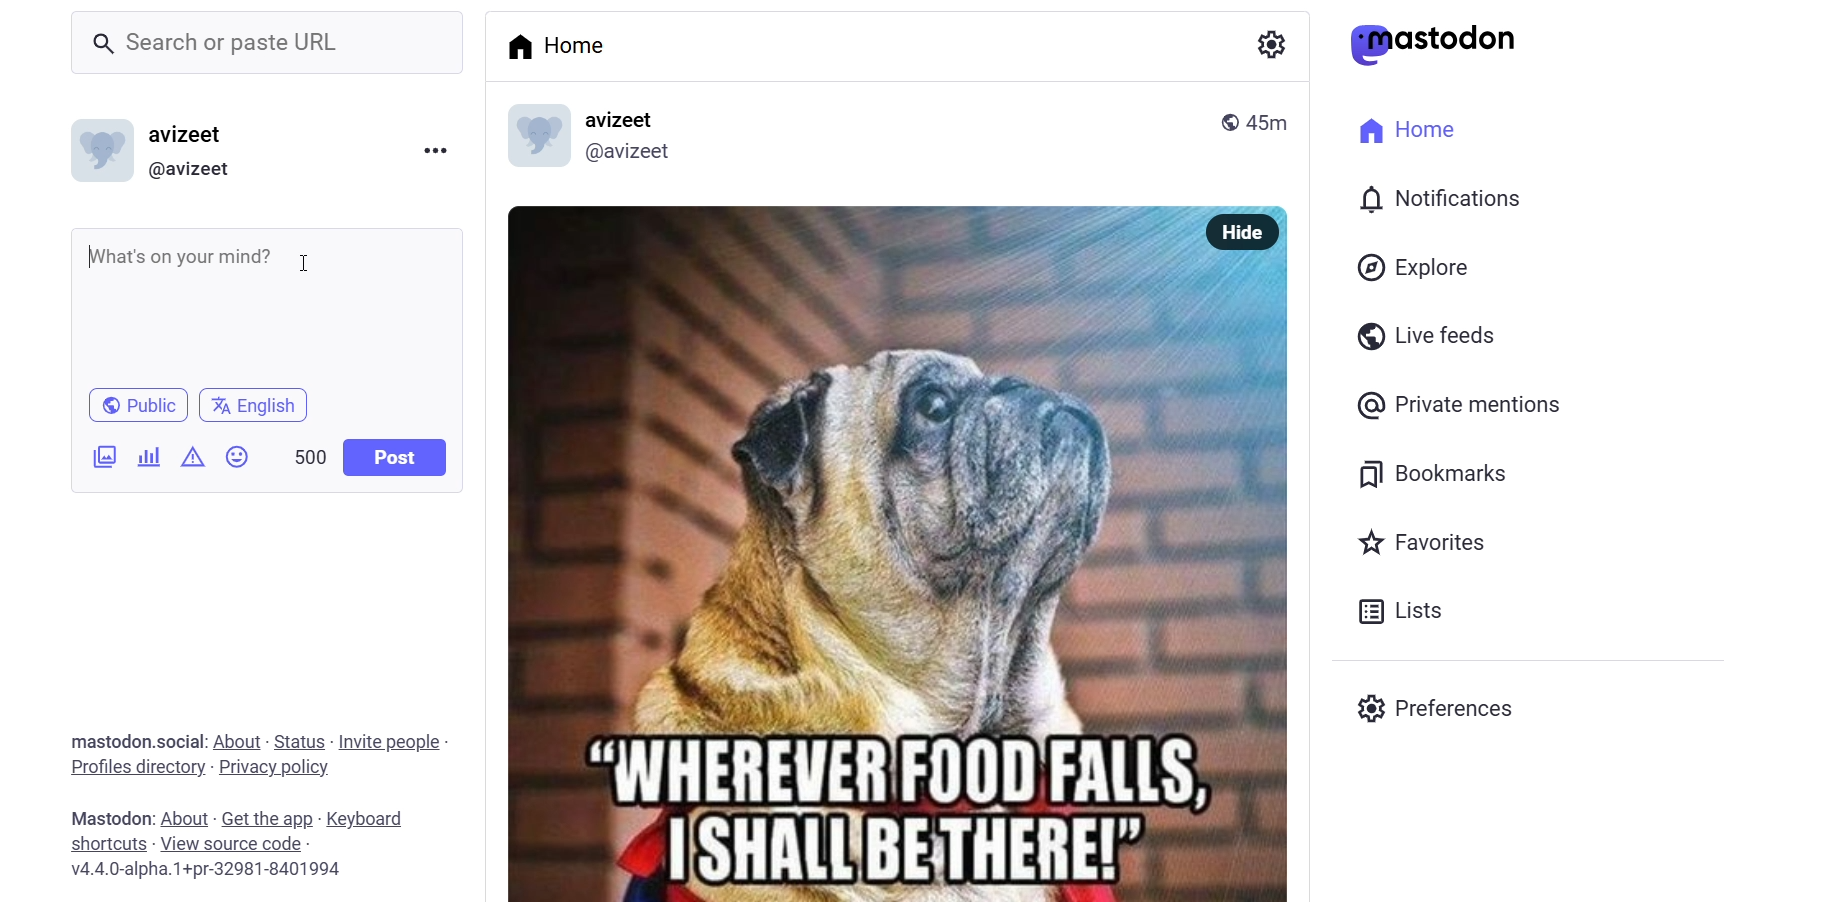 The height and width of the screenshot is (902, 1844). What do you see at coordinates (258, 755) in the screenshot?
I see `mastodon.social: About - Status - Invite people -
Profiles directory - Privacy policy` at bounding box center [258, 755].